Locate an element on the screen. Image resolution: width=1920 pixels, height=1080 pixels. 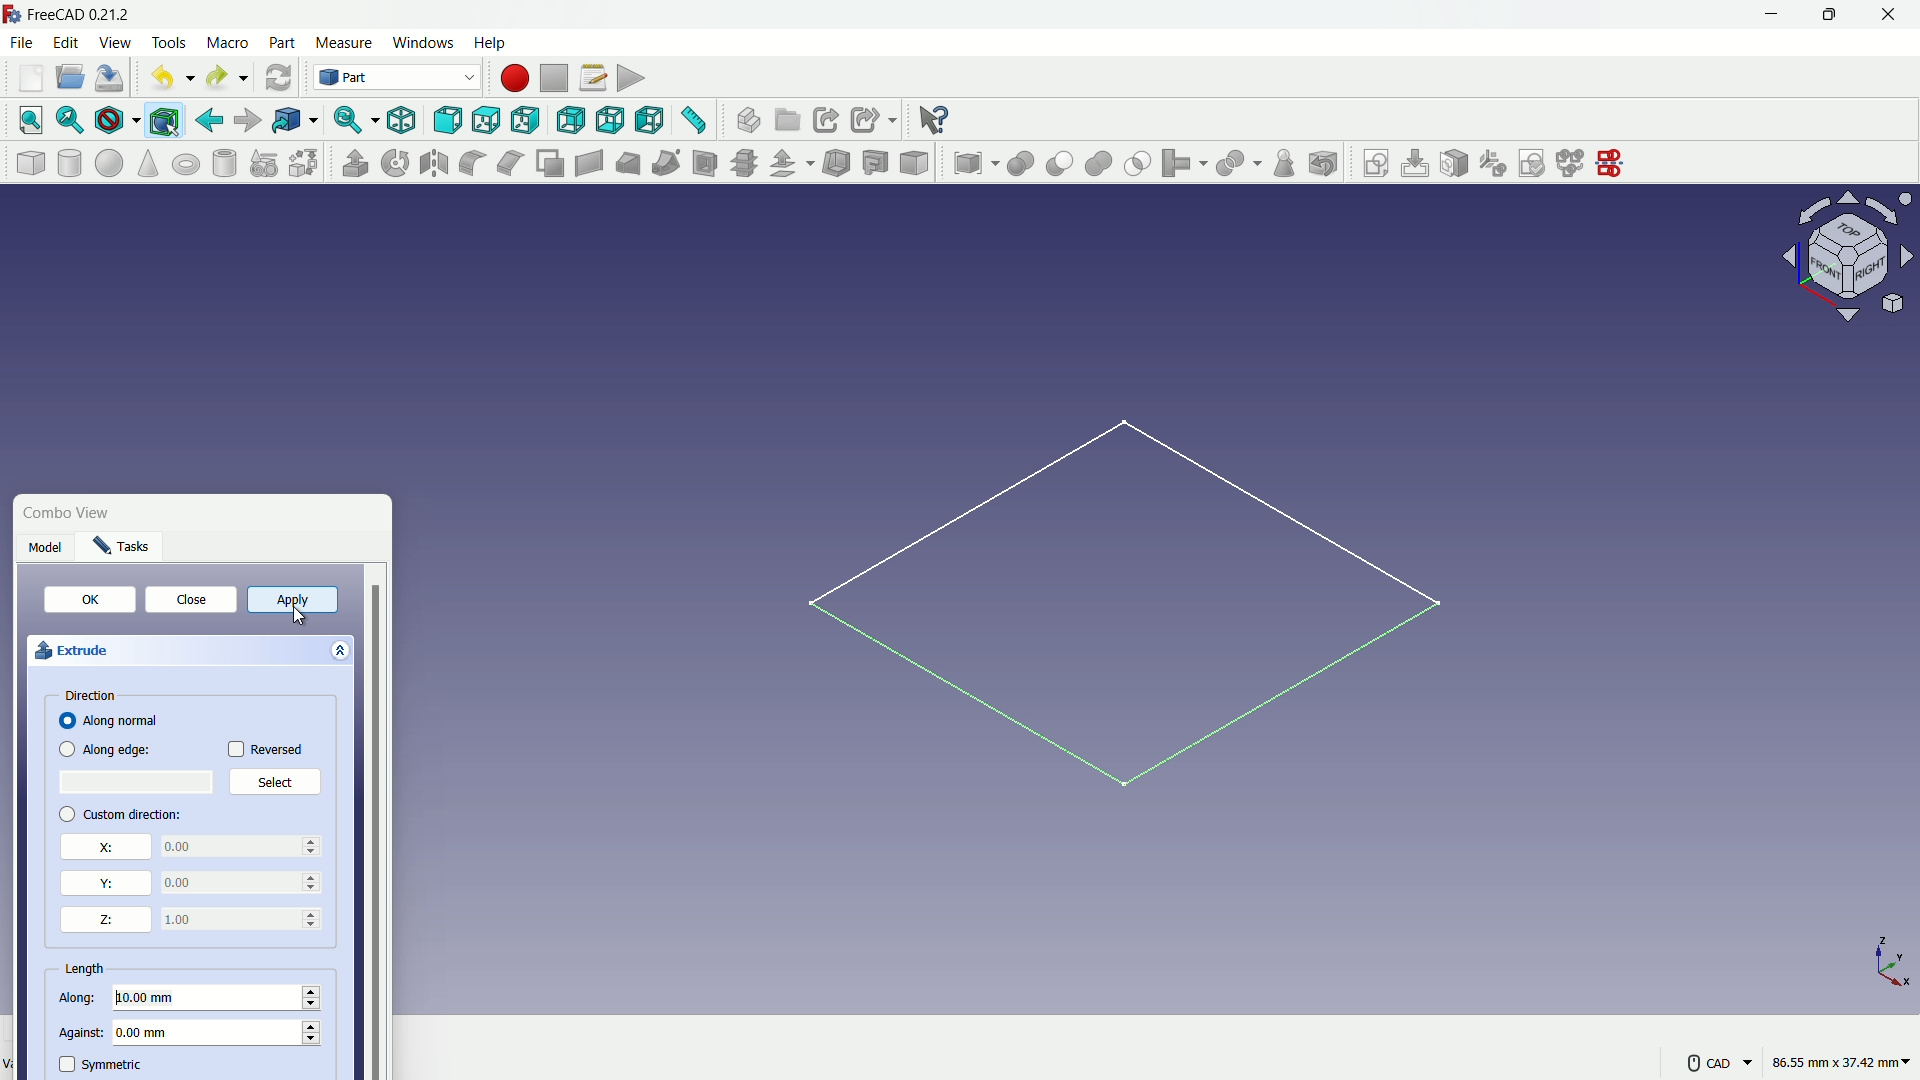
section is located at coordinates (707, 165).